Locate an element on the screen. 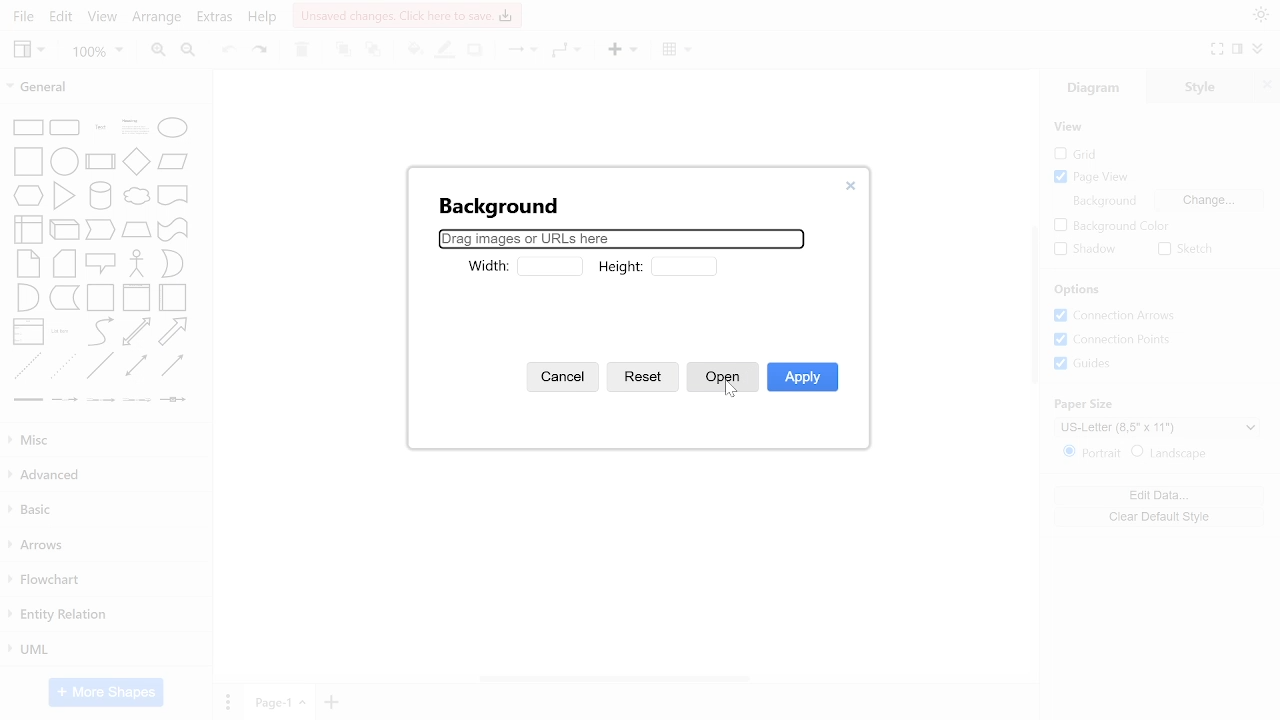 This screenshot has height=720, width=1280. entity relation is located at coordinates (102, 616).